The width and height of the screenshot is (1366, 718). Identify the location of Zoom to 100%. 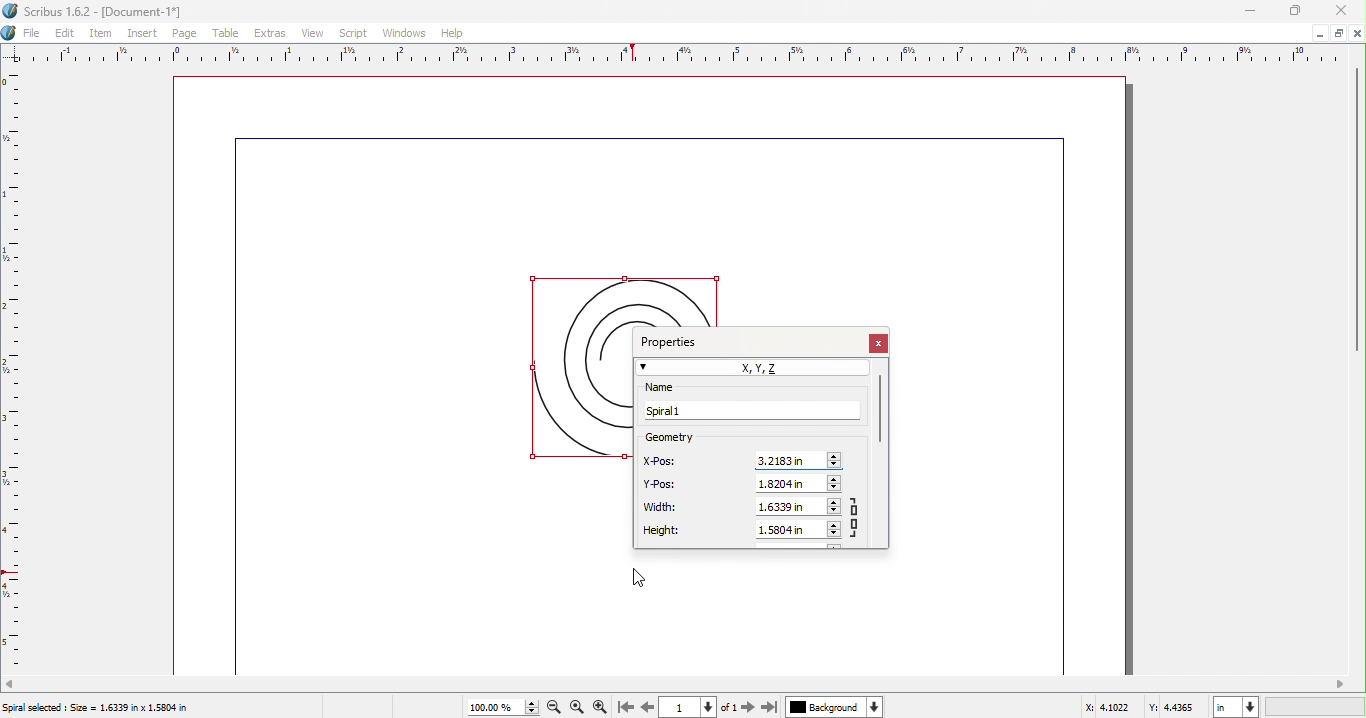
(578, 707).